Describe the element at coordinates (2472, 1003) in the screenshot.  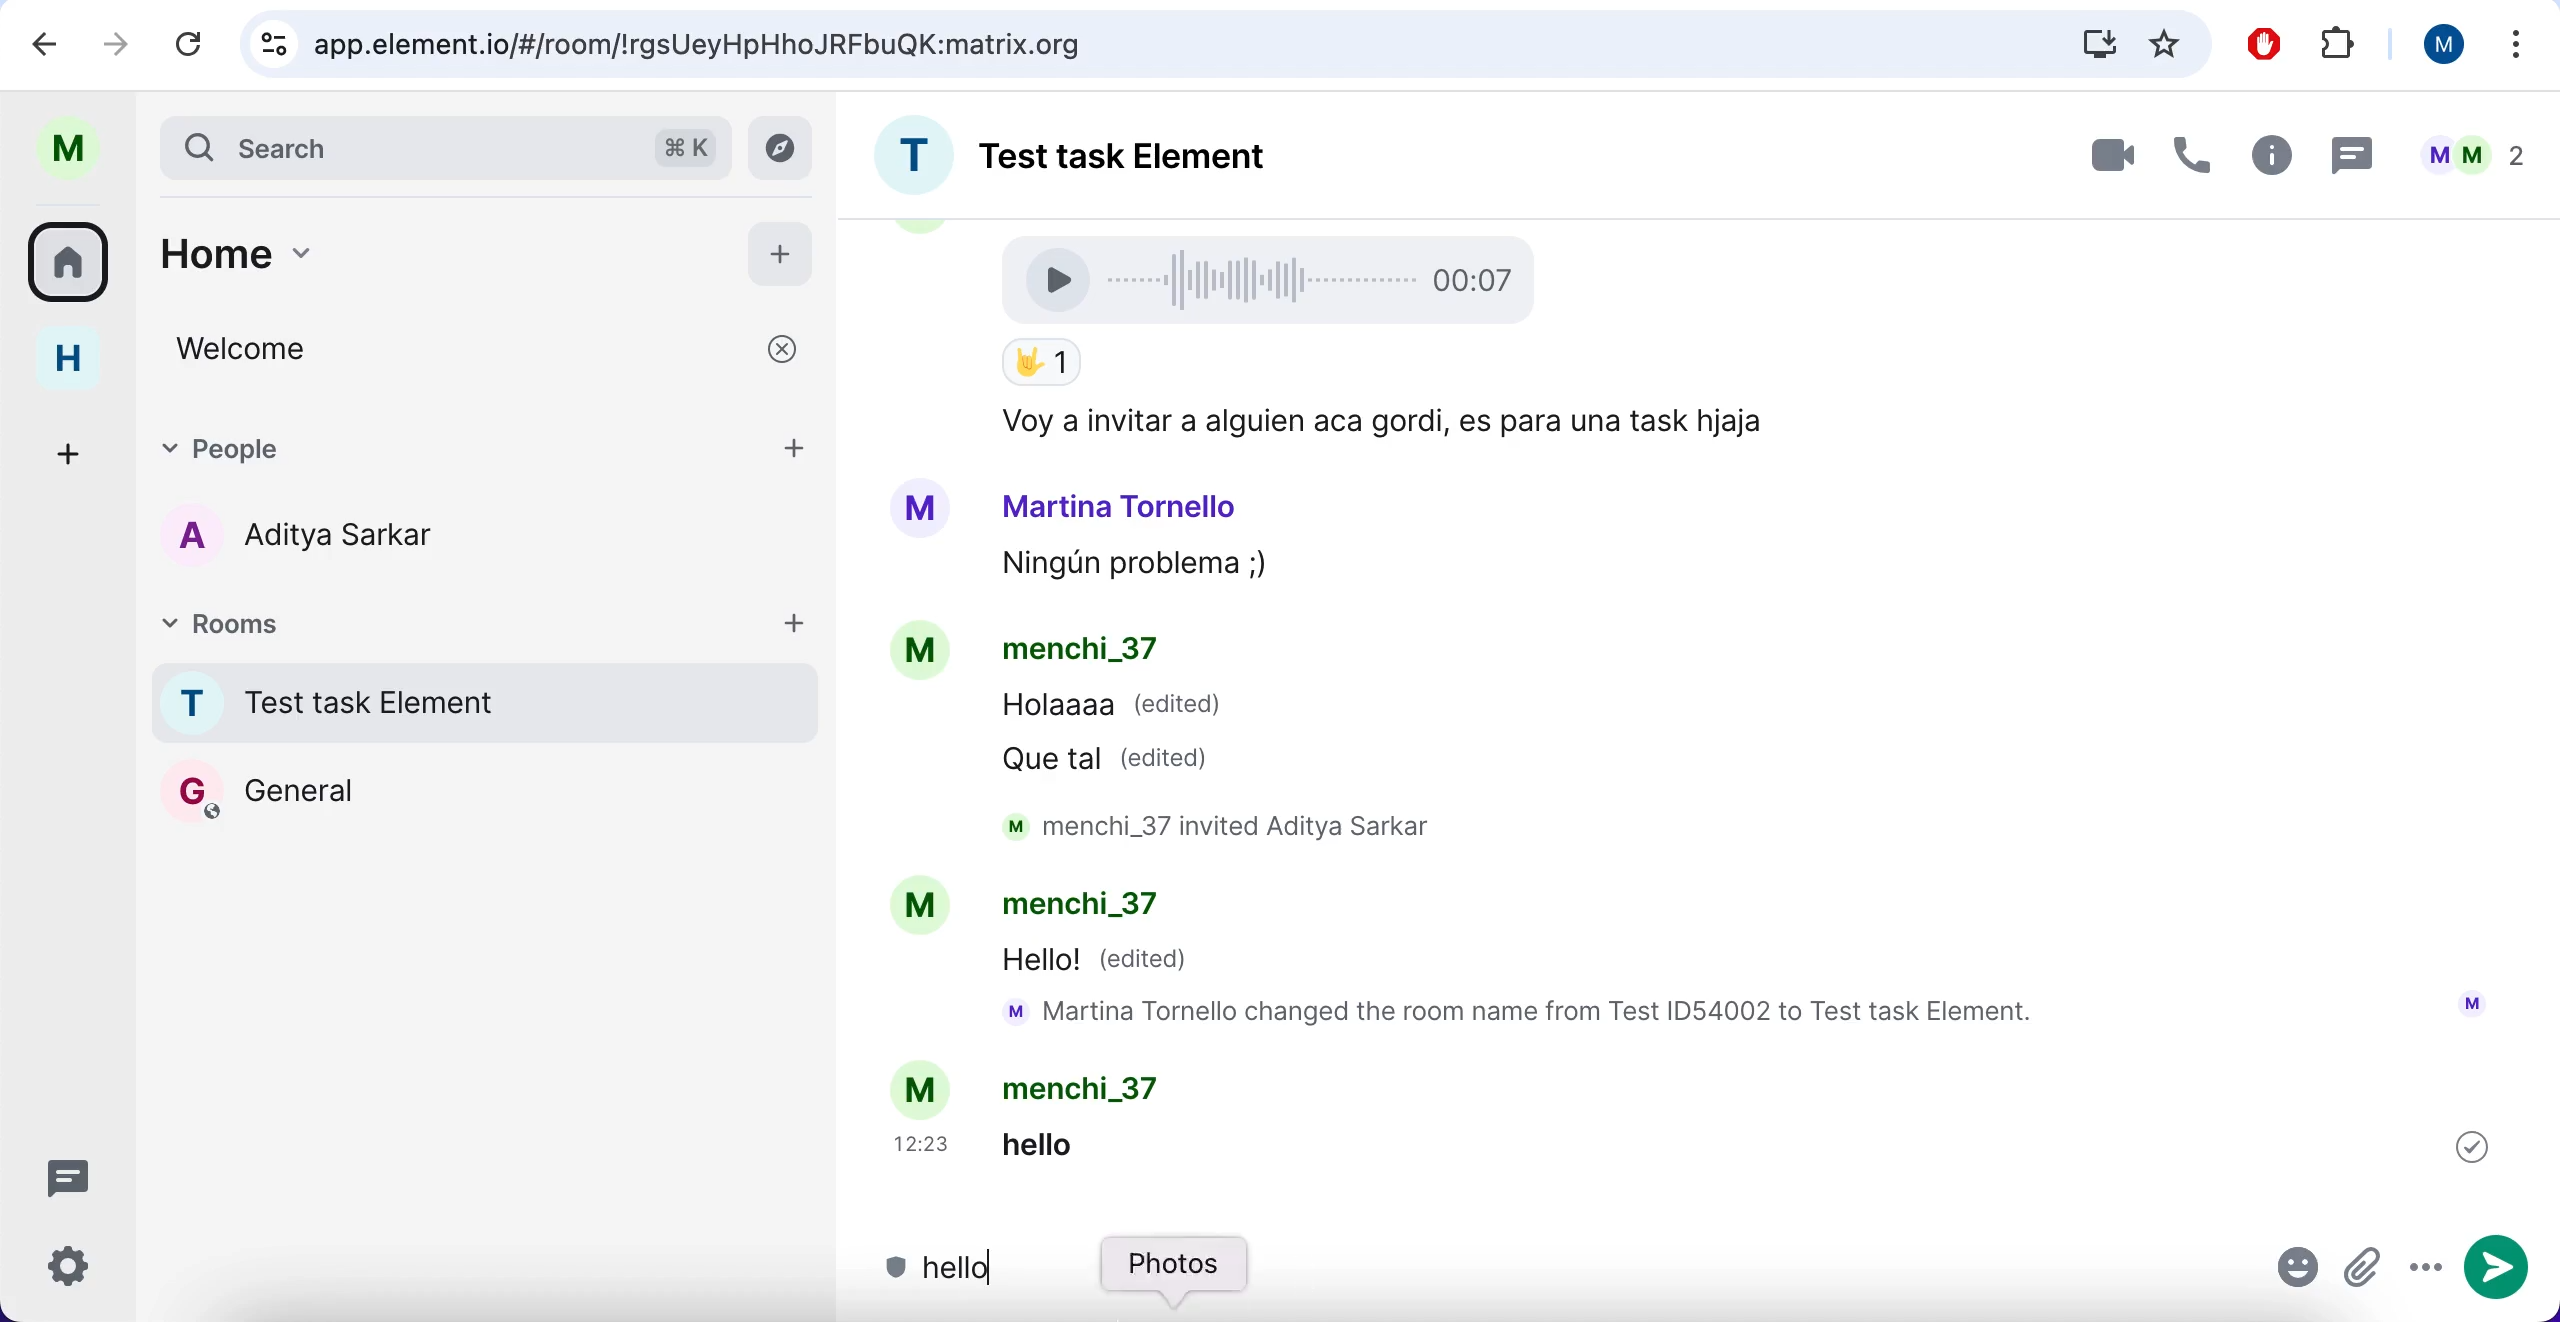
I see `User Icon` at that location.